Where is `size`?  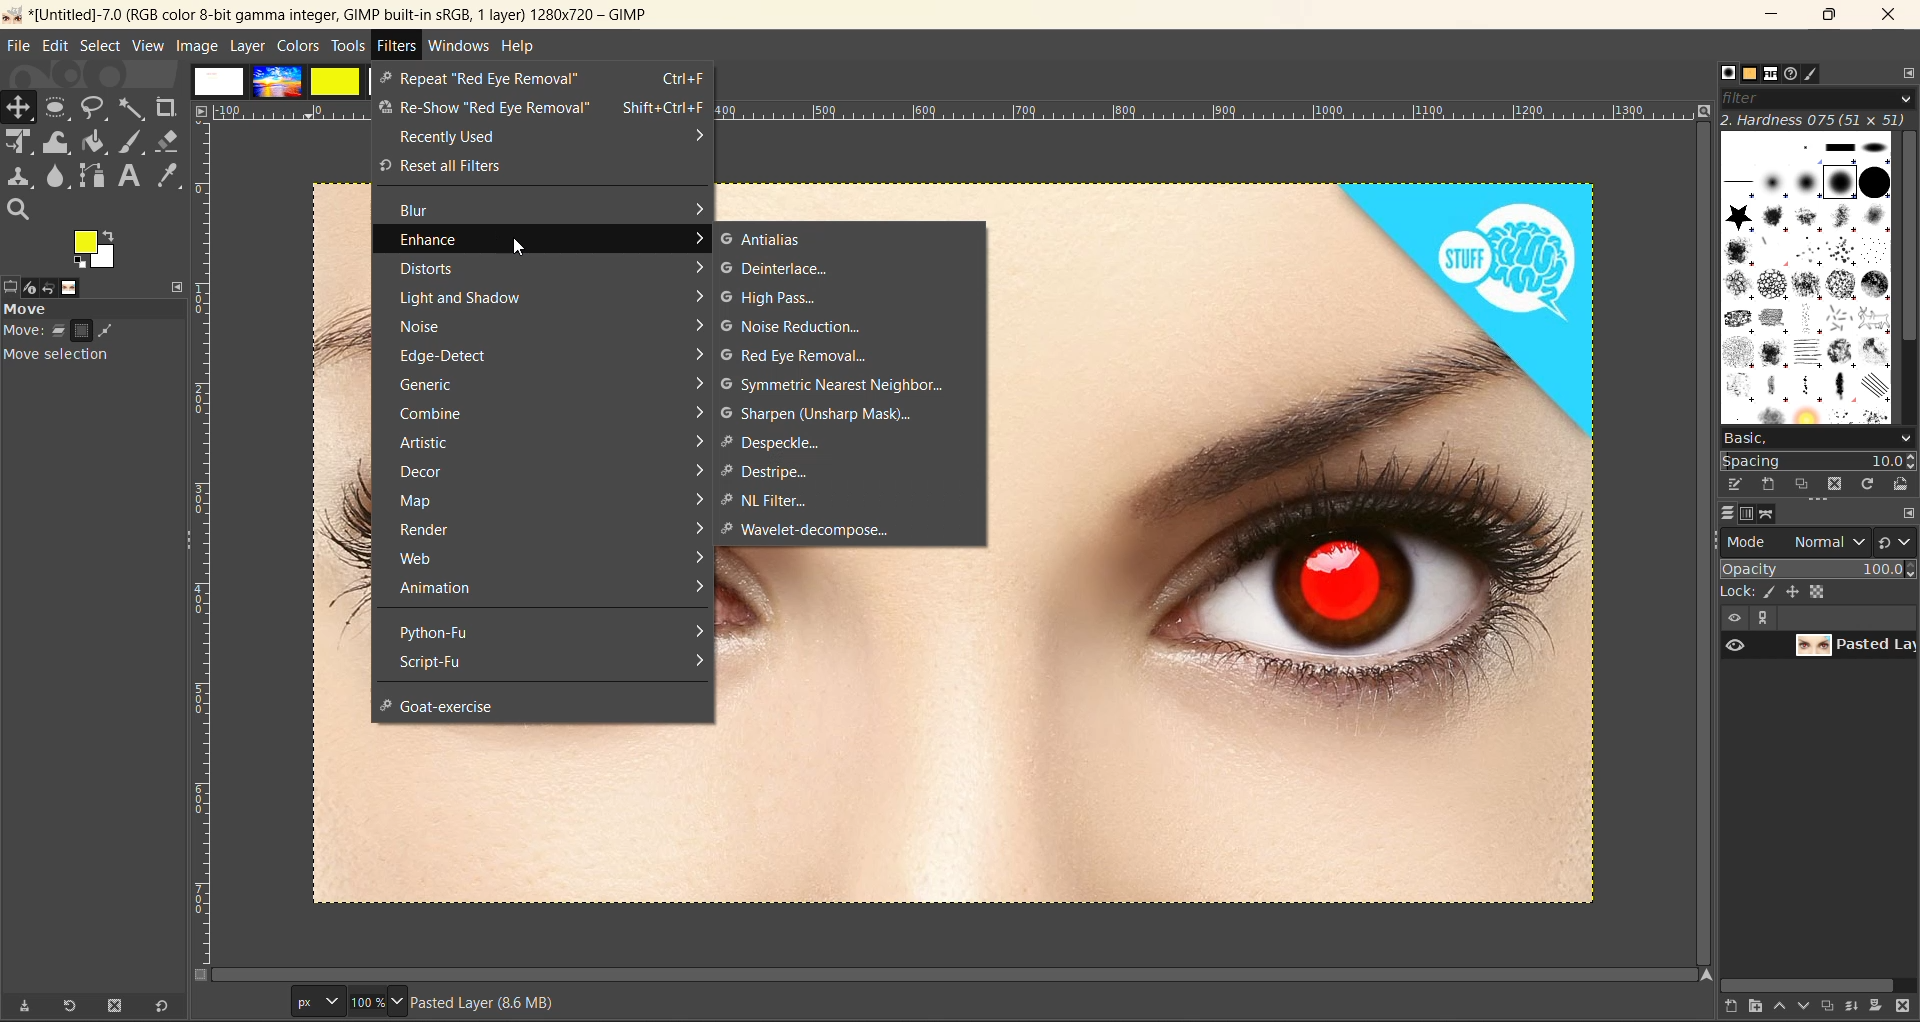
size is located at coordinates (1822, 591).